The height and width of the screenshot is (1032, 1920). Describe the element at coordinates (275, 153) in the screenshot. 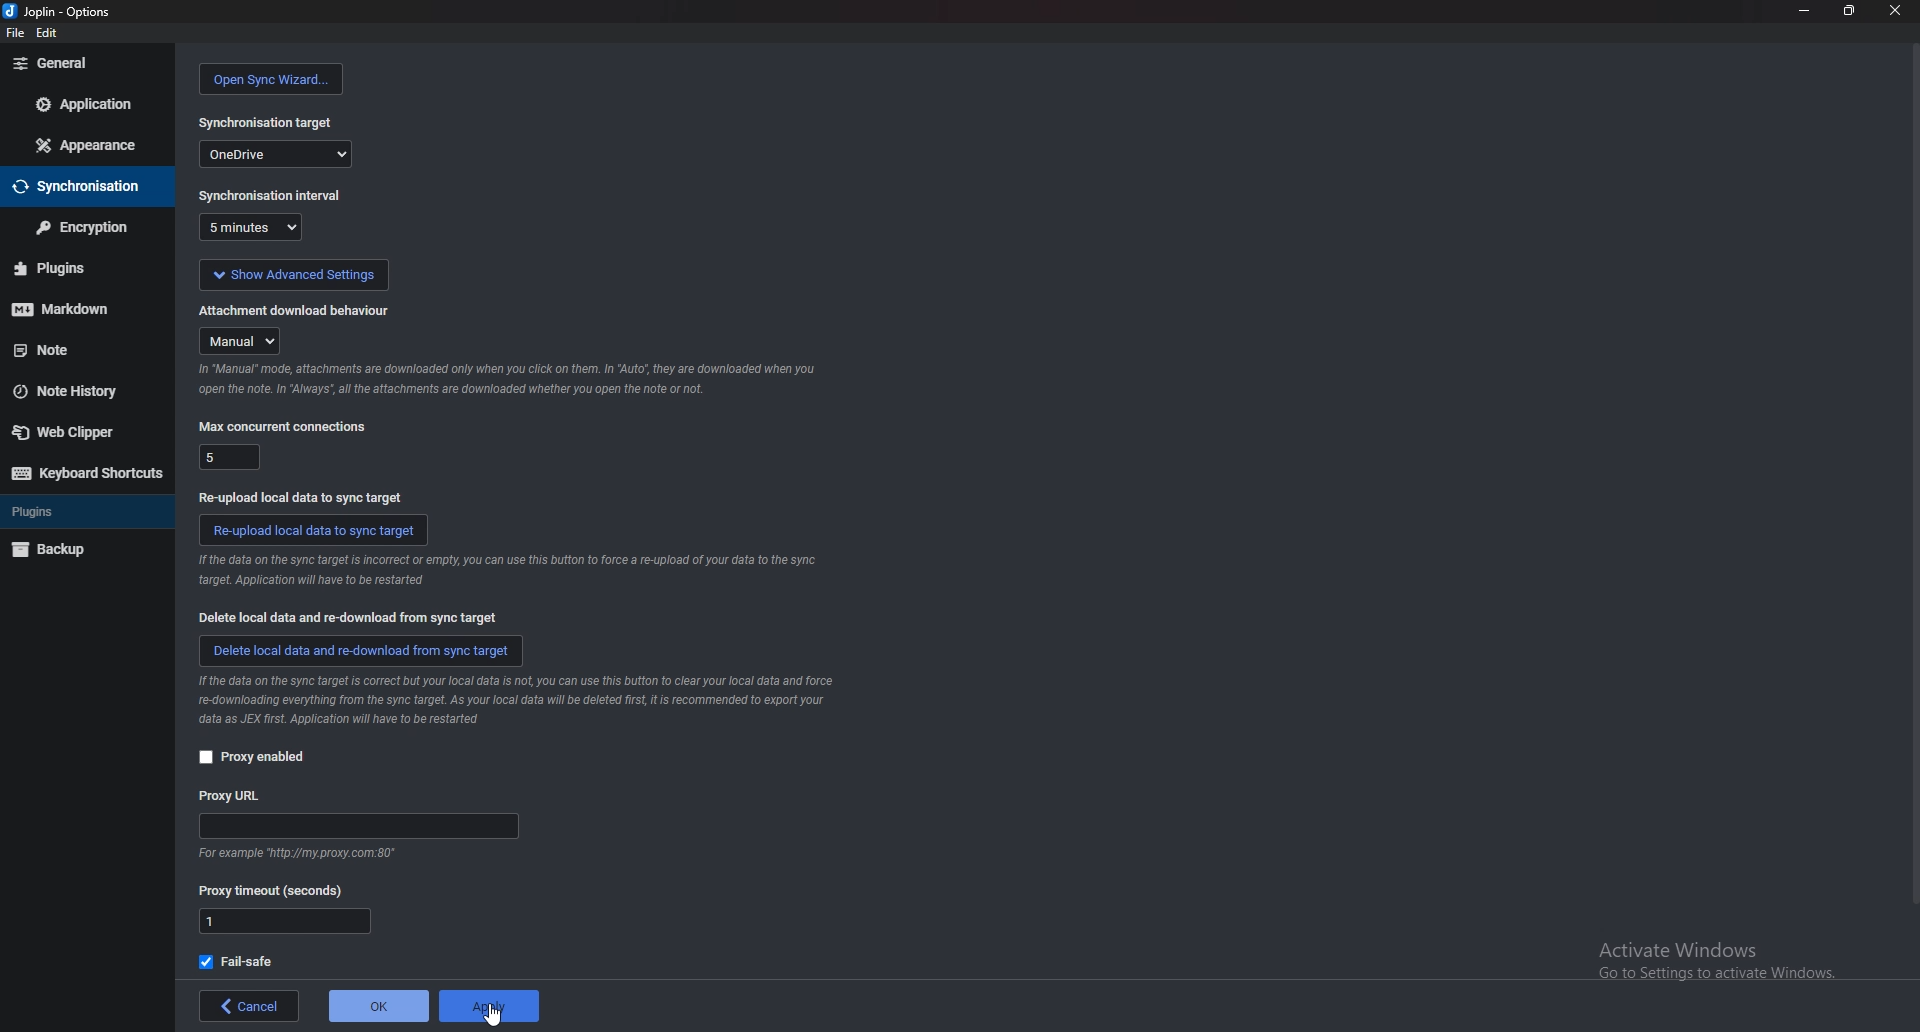

I see `one drive` at that location.